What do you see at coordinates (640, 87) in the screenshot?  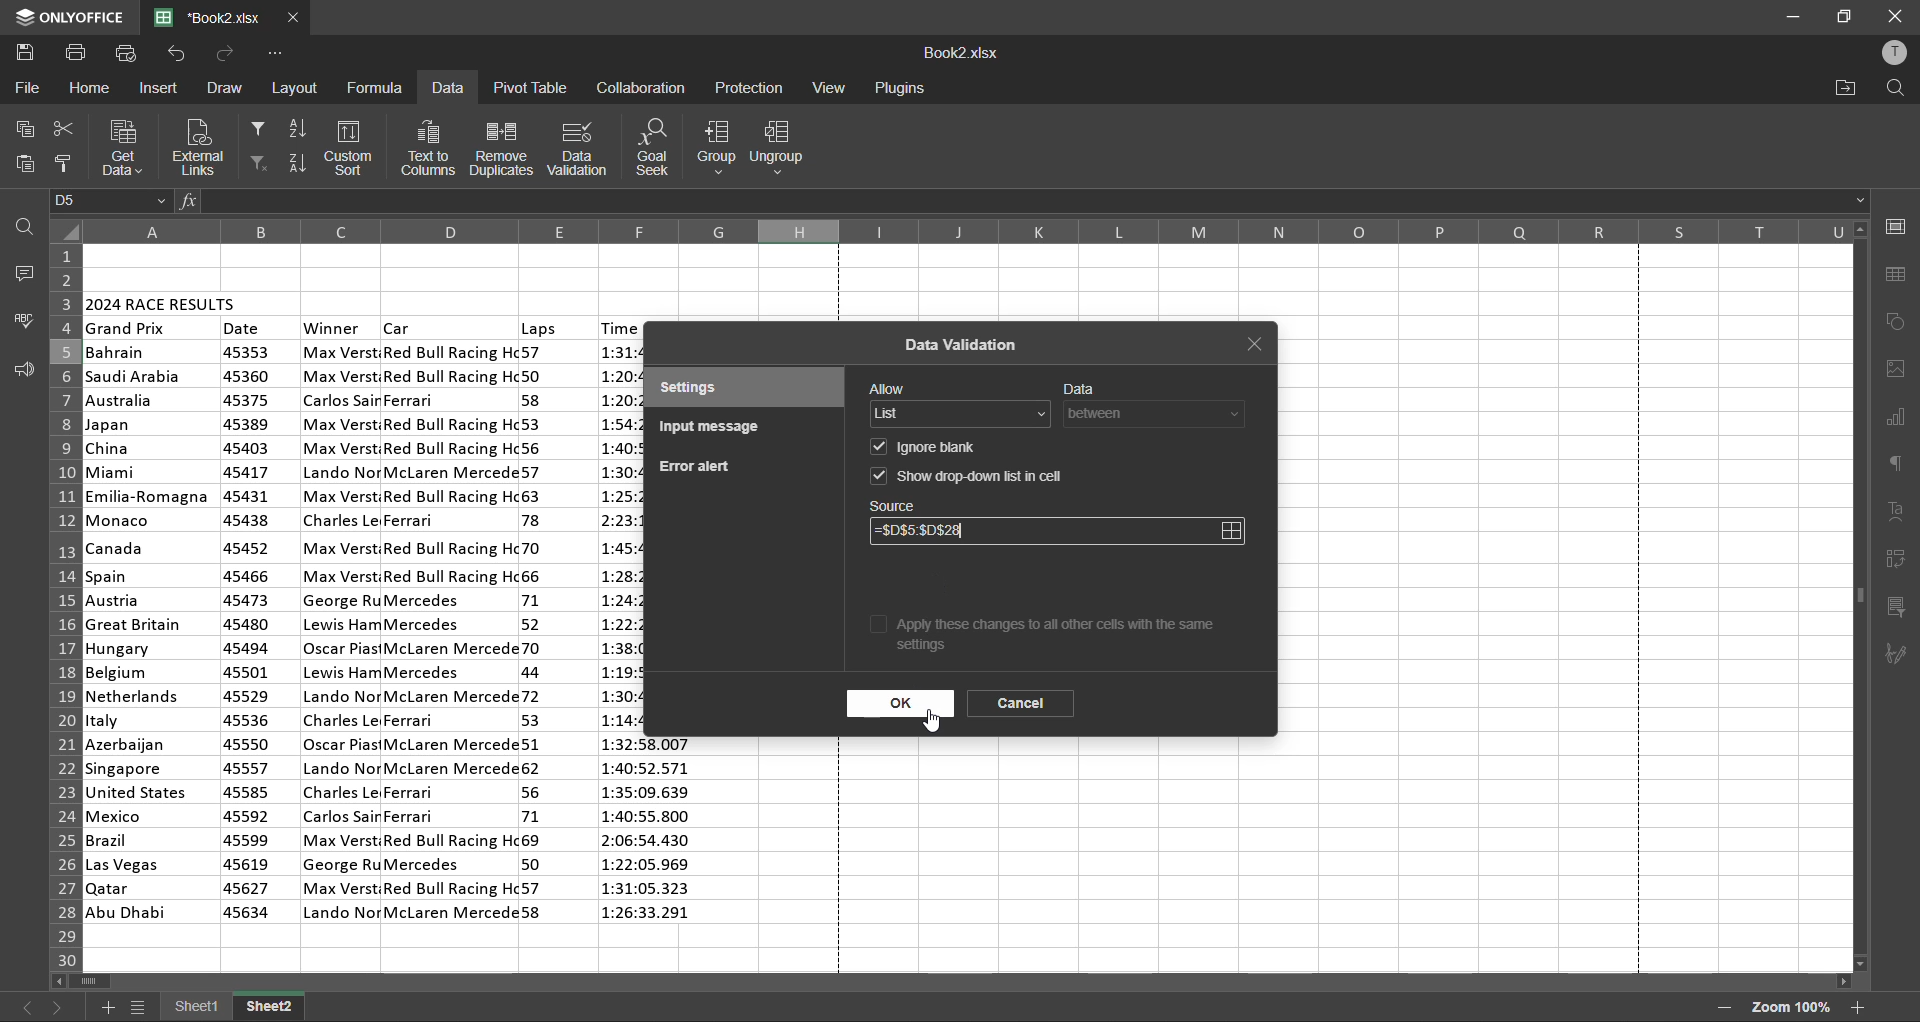 I see `collaboration` at bounding box center [640, 87].